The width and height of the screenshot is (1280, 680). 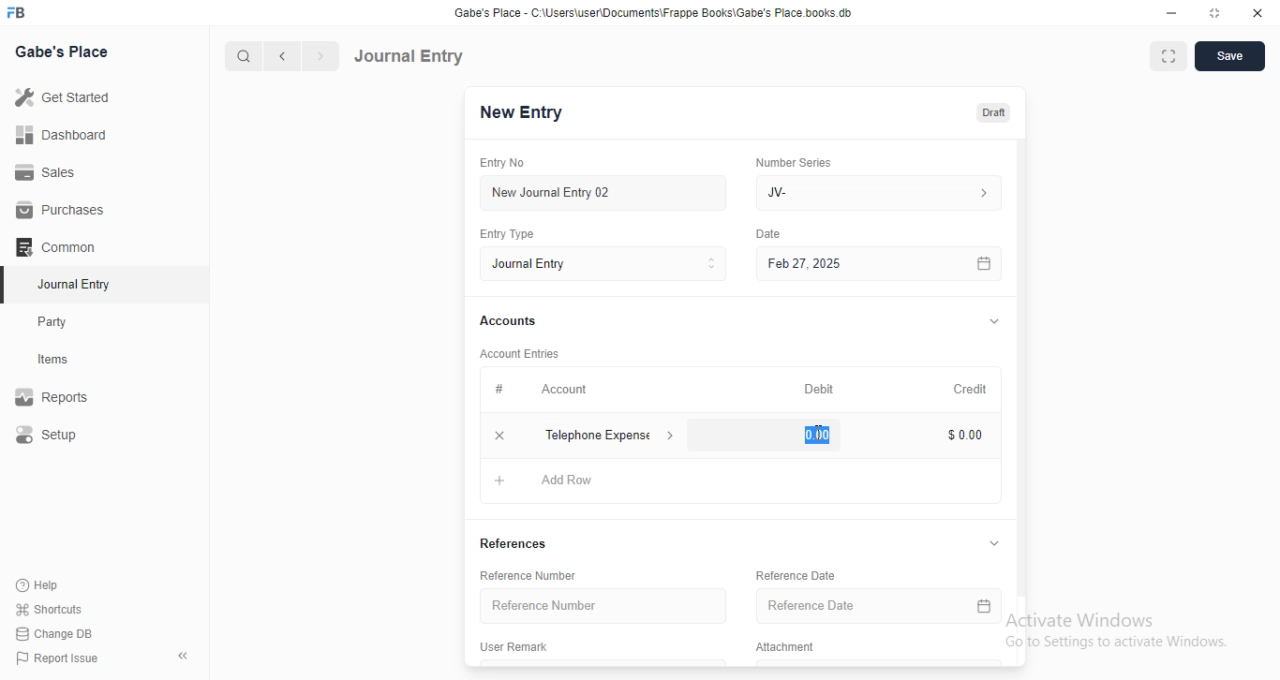 What do you see at coordinates (579, 479) in the screenshot?
I see `Add Row` at bounding box center [579, 479].